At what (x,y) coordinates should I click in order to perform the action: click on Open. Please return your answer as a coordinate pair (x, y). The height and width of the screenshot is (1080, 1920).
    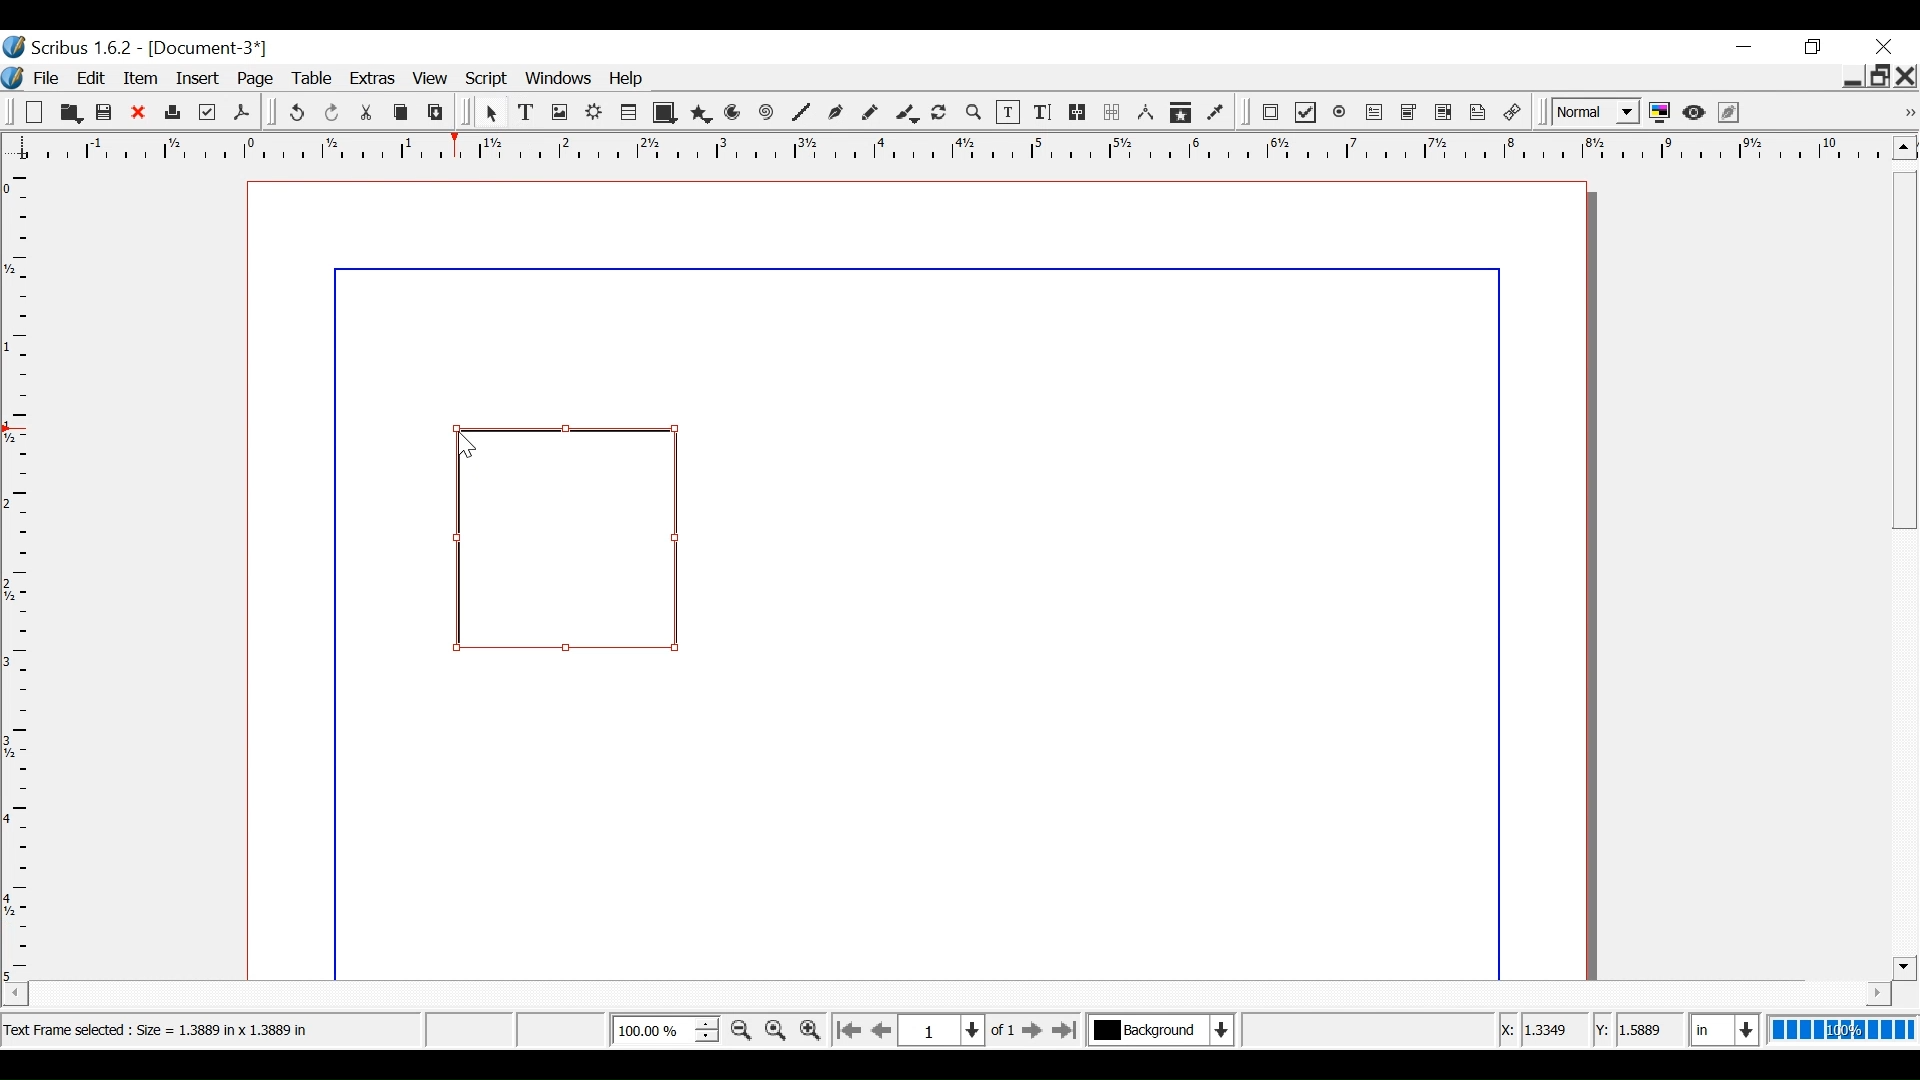
    Looking at the image, I should click on (69, 112).